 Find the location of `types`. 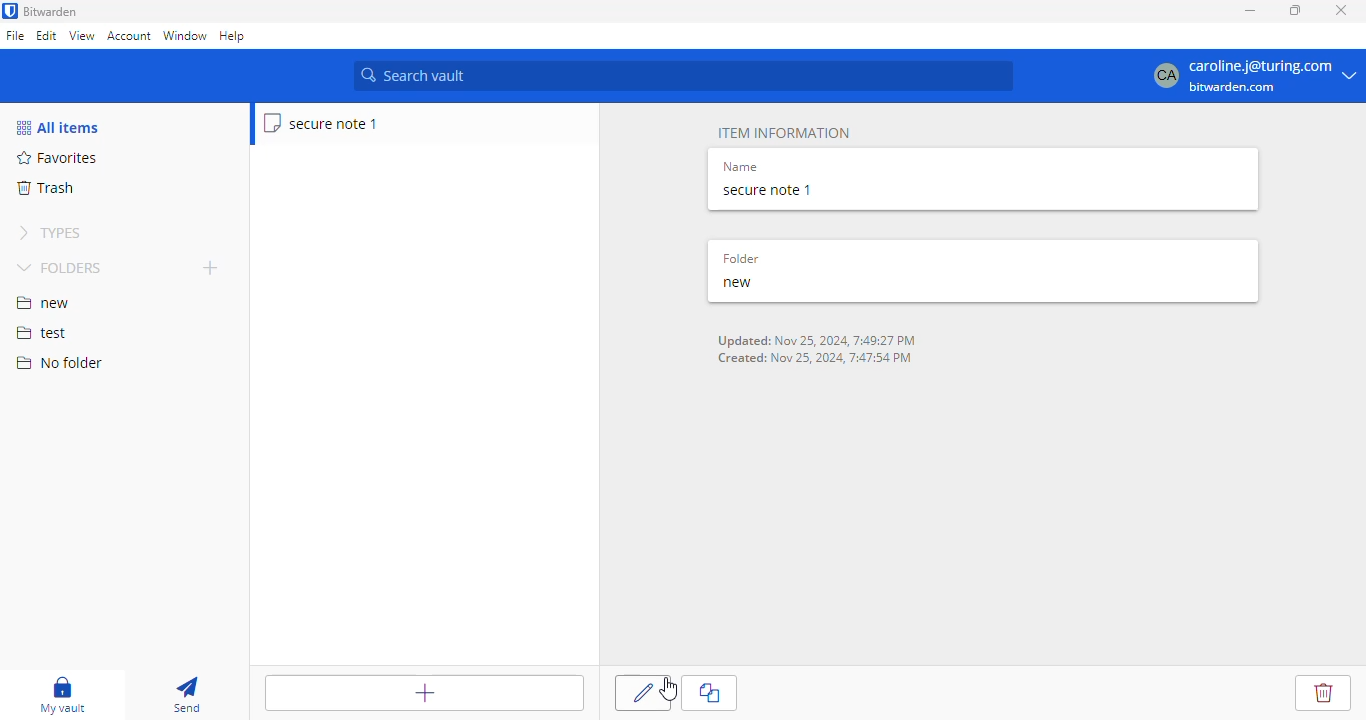

types is located at coordinates (50, 233).